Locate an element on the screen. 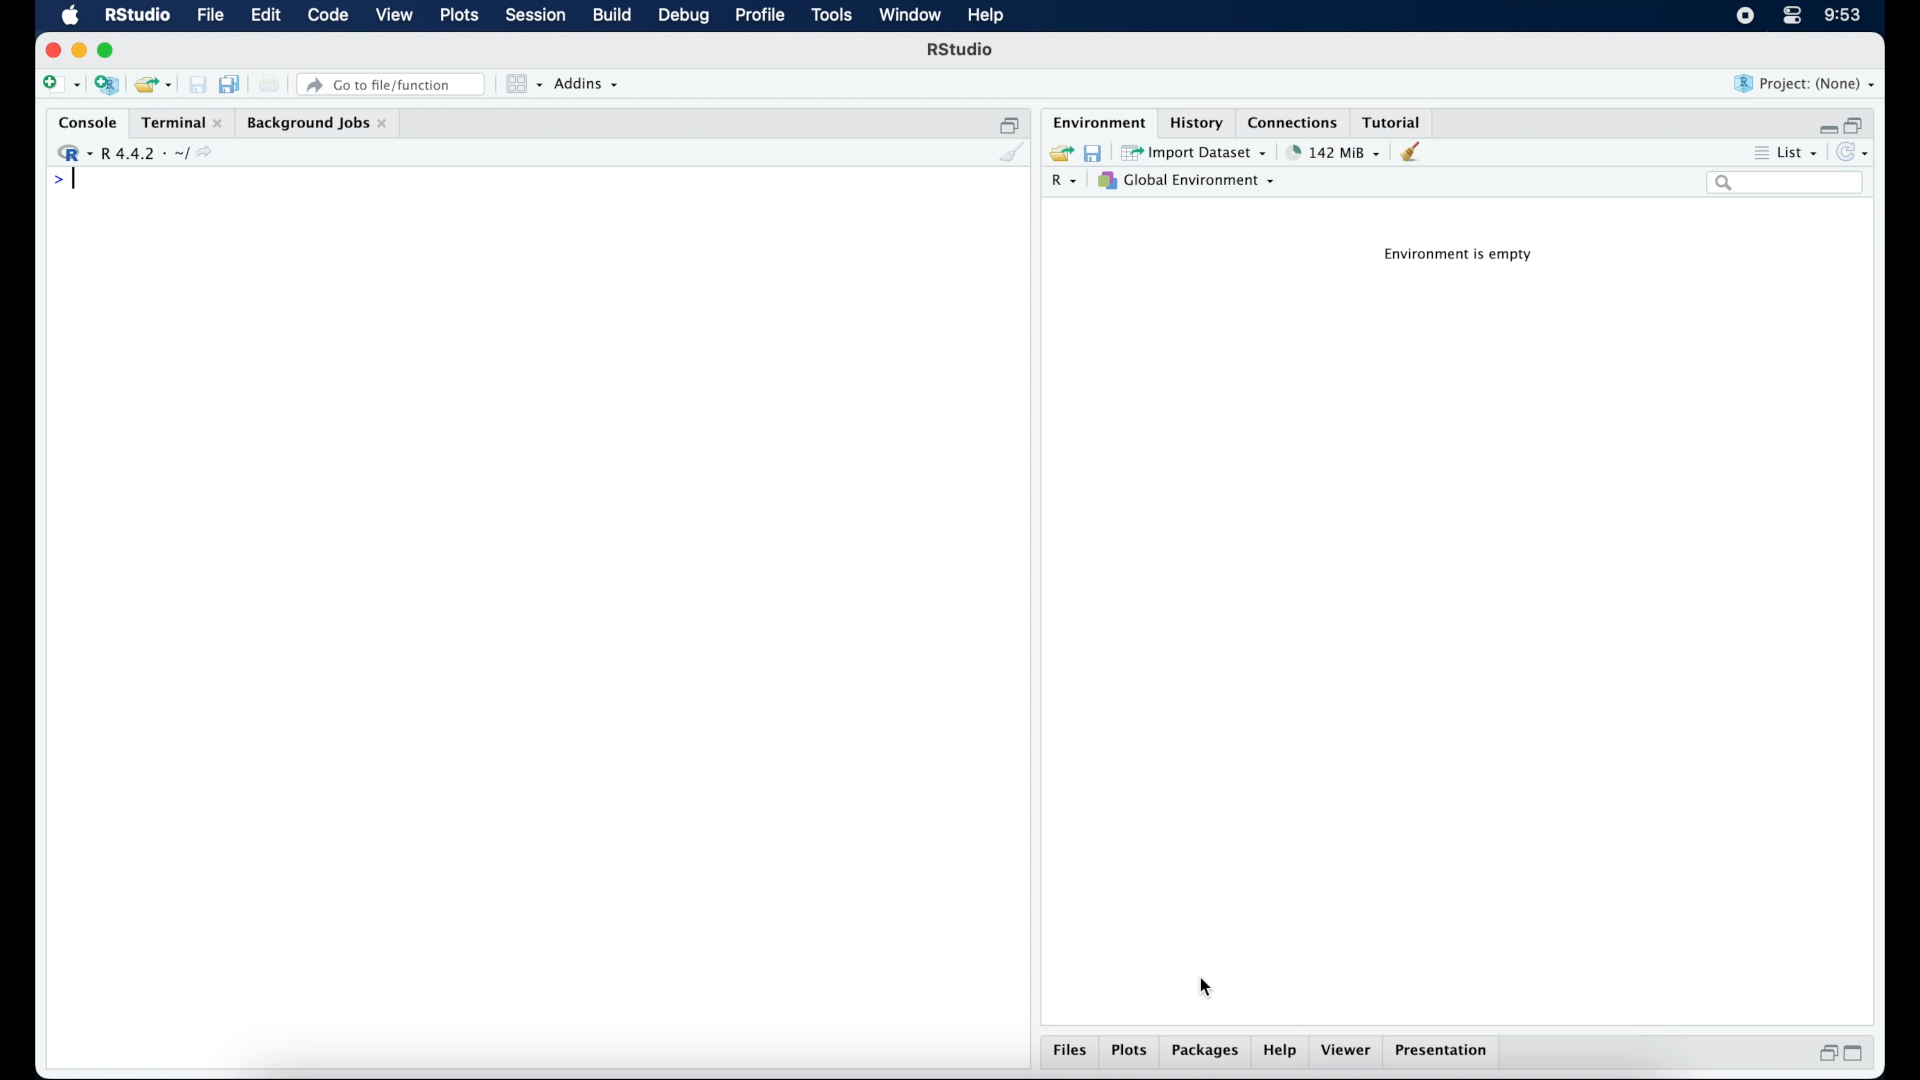 The image size is (1920, 1080). viewer is located at coordinates (1348, 1052).